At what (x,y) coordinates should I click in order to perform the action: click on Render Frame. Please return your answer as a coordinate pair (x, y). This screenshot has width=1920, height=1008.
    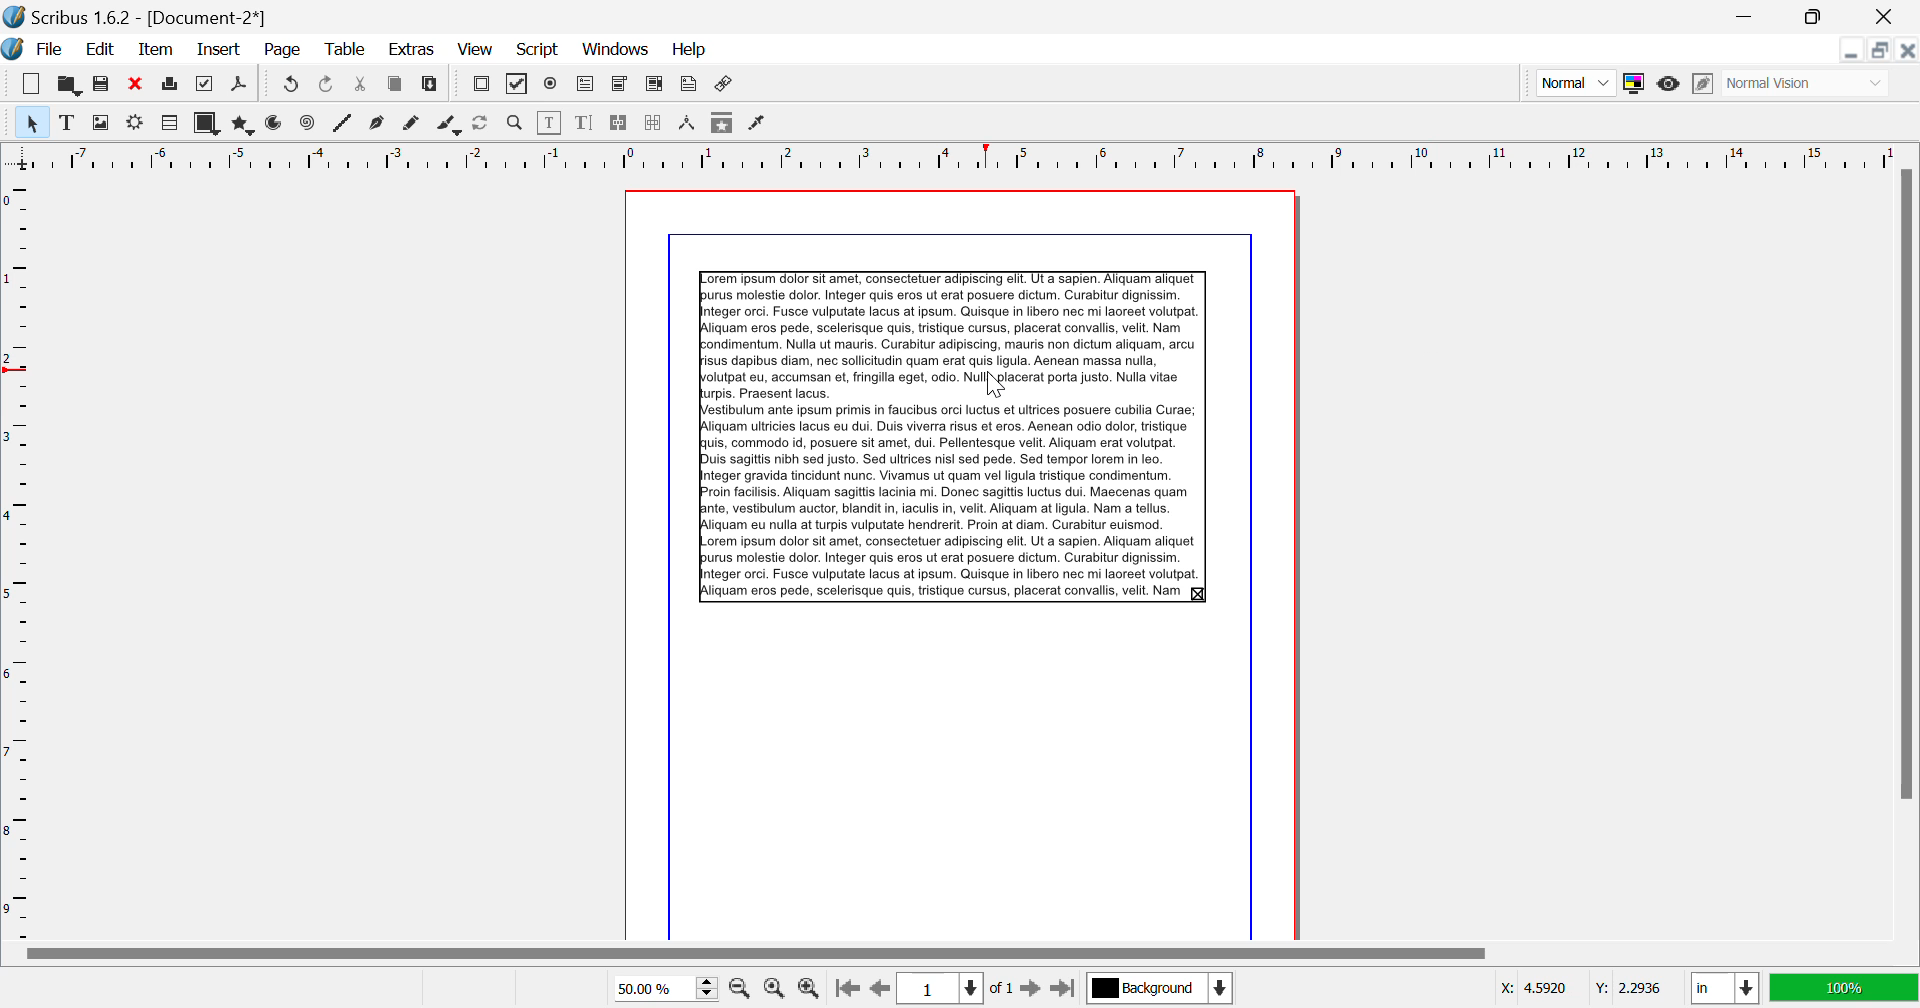
    Looking at the image, I should click on (168, 124).